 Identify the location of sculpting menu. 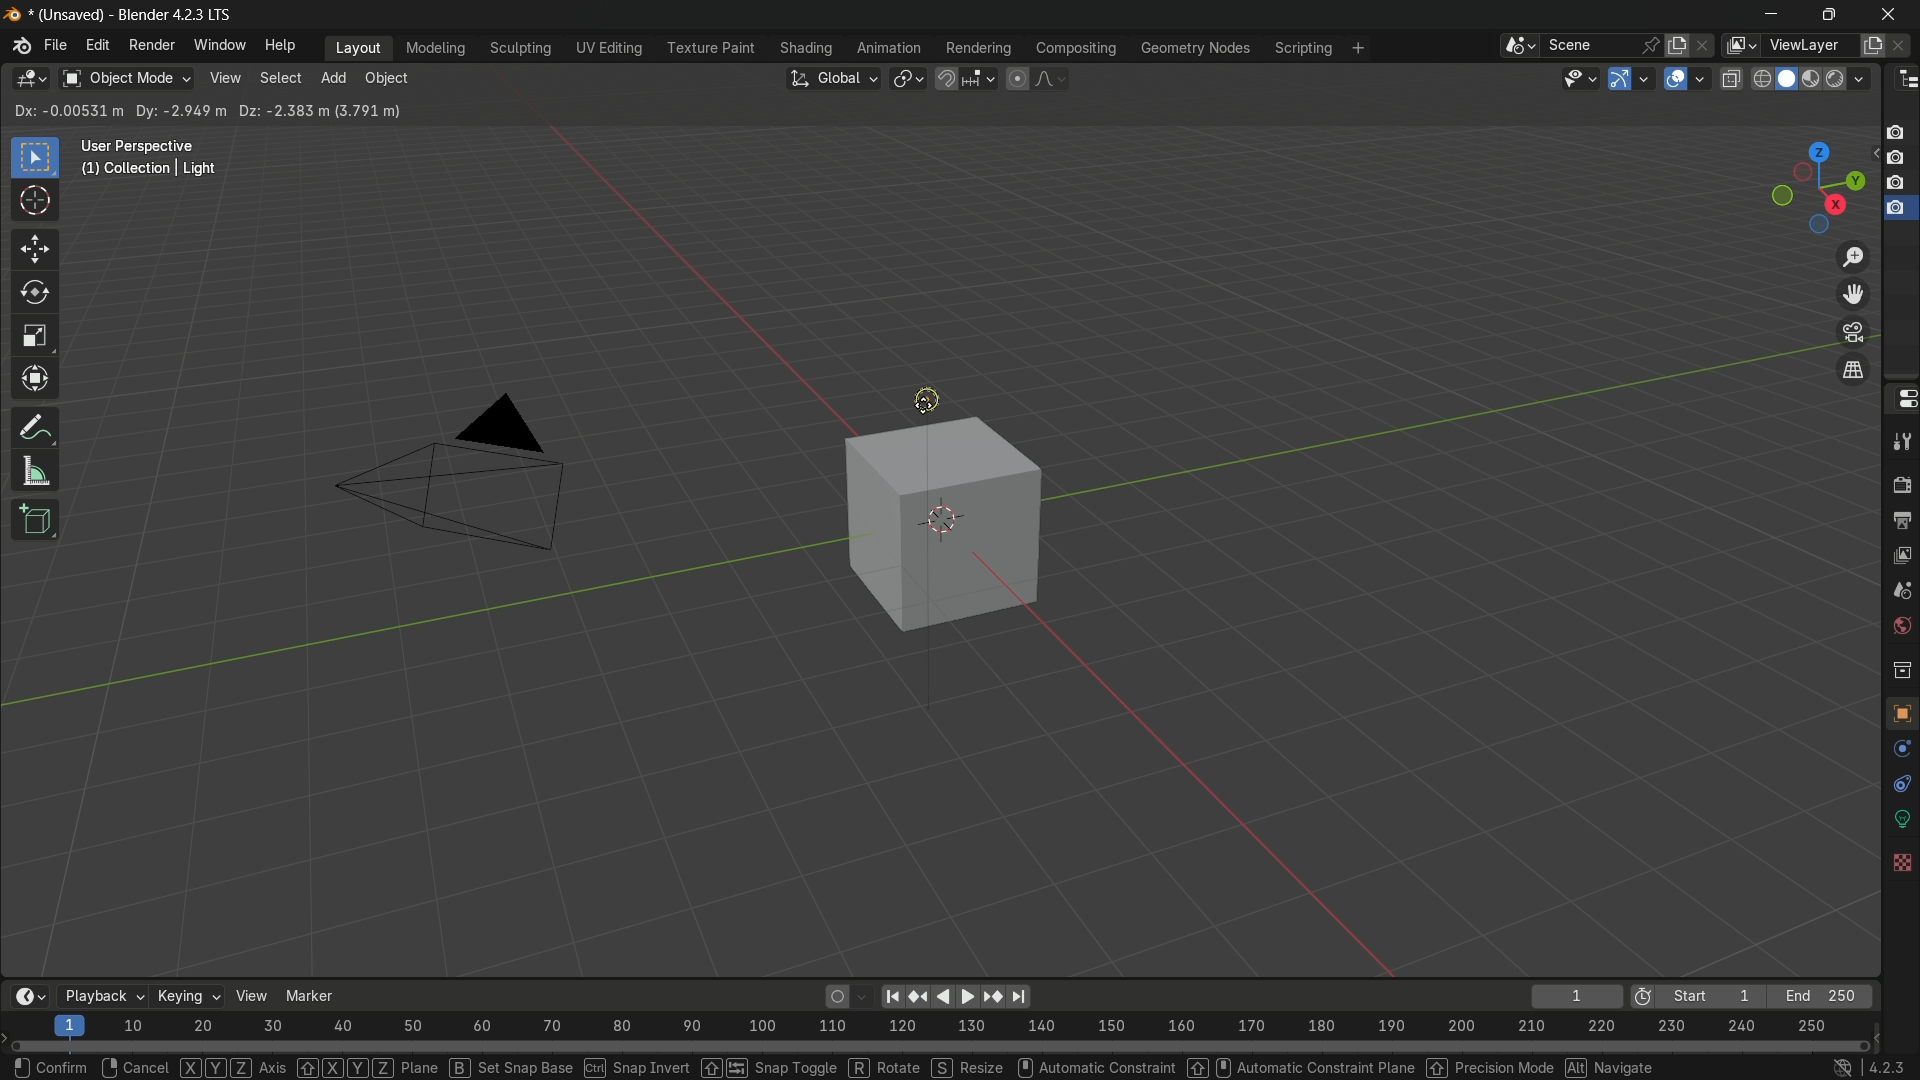
(521, 49).